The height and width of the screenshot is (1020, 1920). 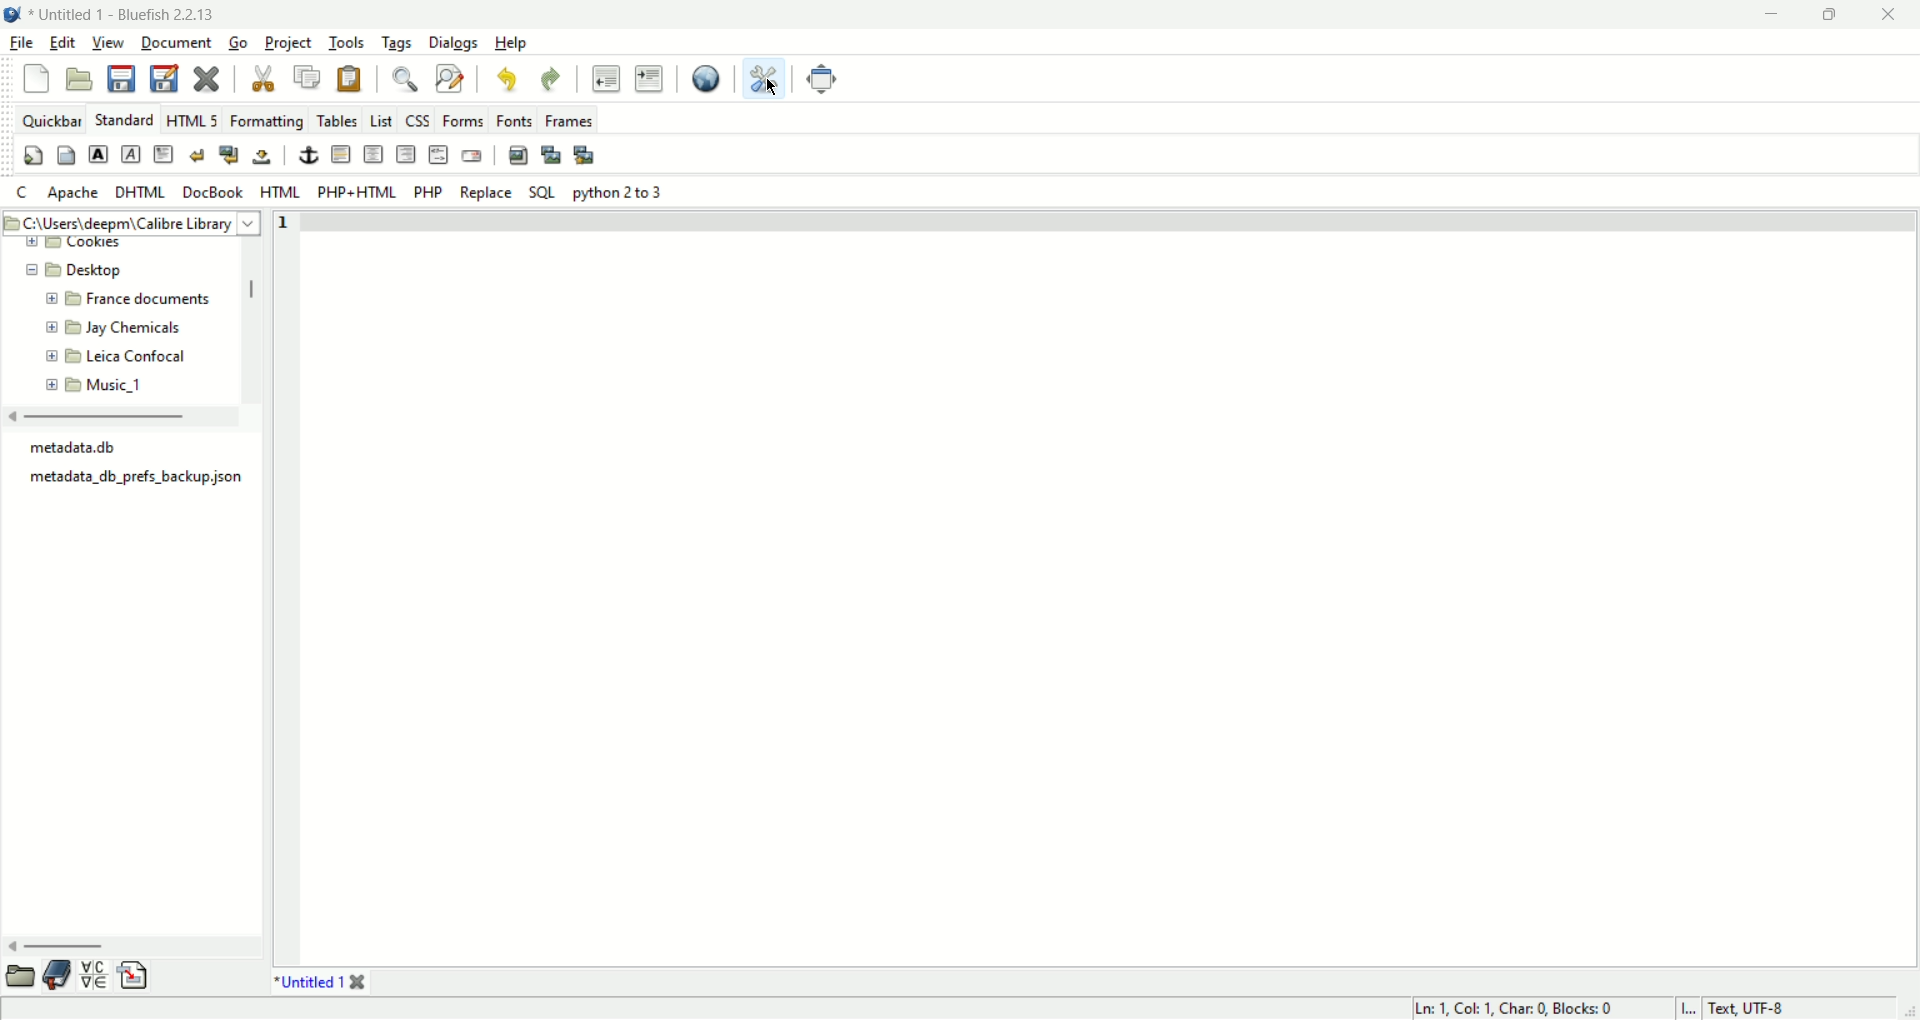 I want to click on vertical scroll bar, so click(x=254, y=293).